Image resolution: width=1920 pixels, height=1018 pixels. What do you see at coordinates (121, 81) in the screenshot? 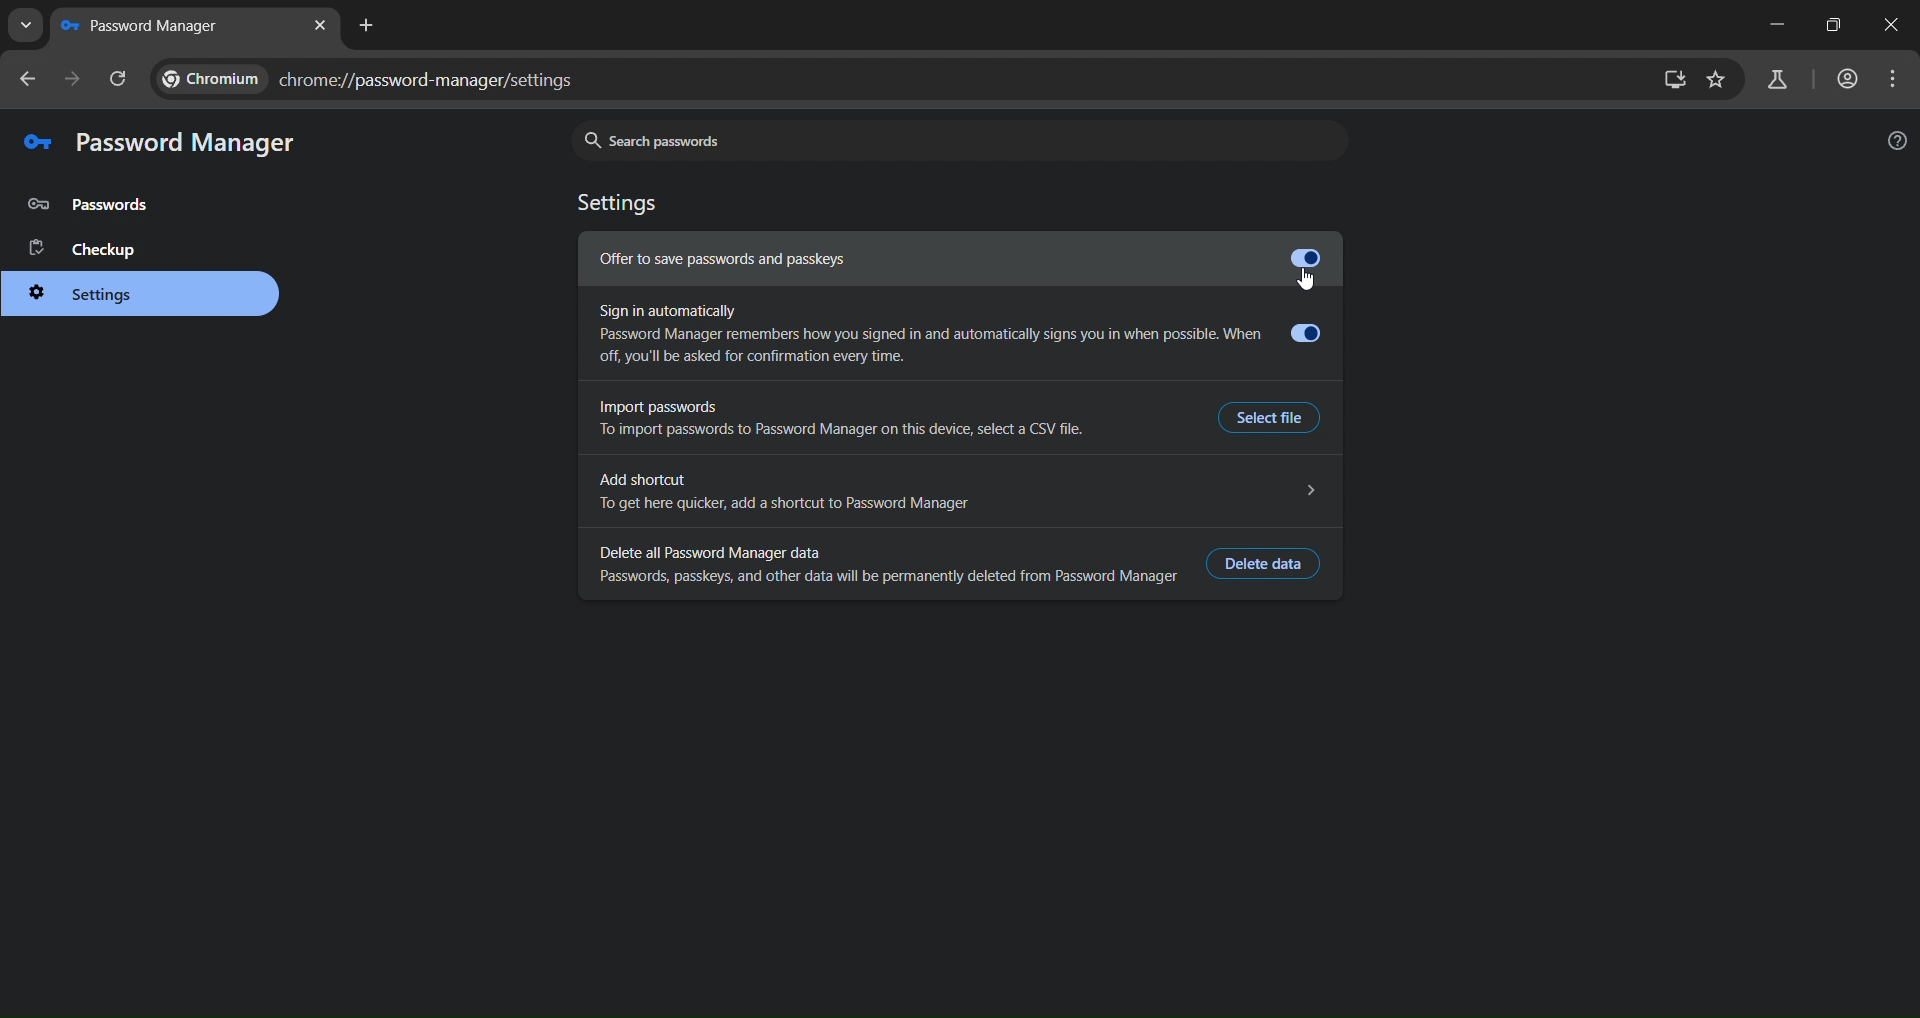
I see `reload page` at bounding box center [121, 81].